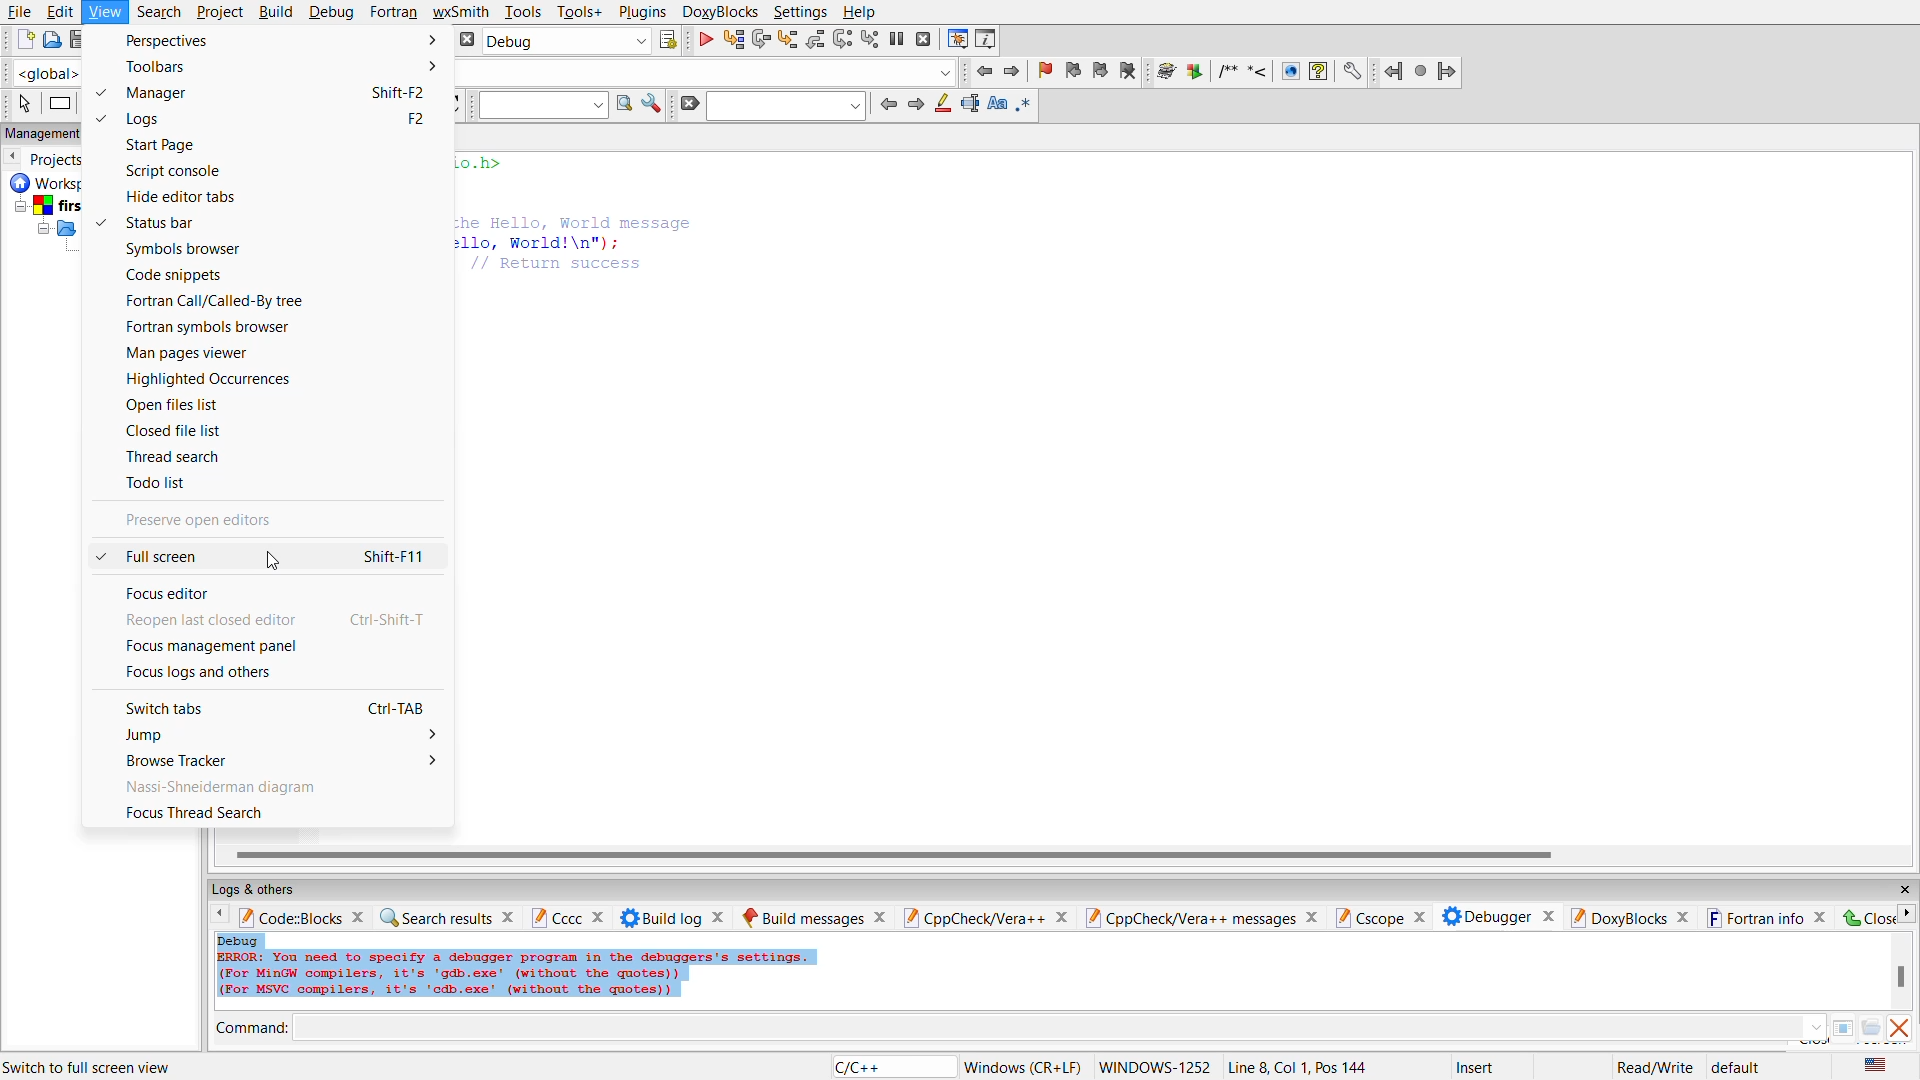  What do you see at coordinates (95, 559) in the screenshot?
I see `check` at bounding box center [95, 559].